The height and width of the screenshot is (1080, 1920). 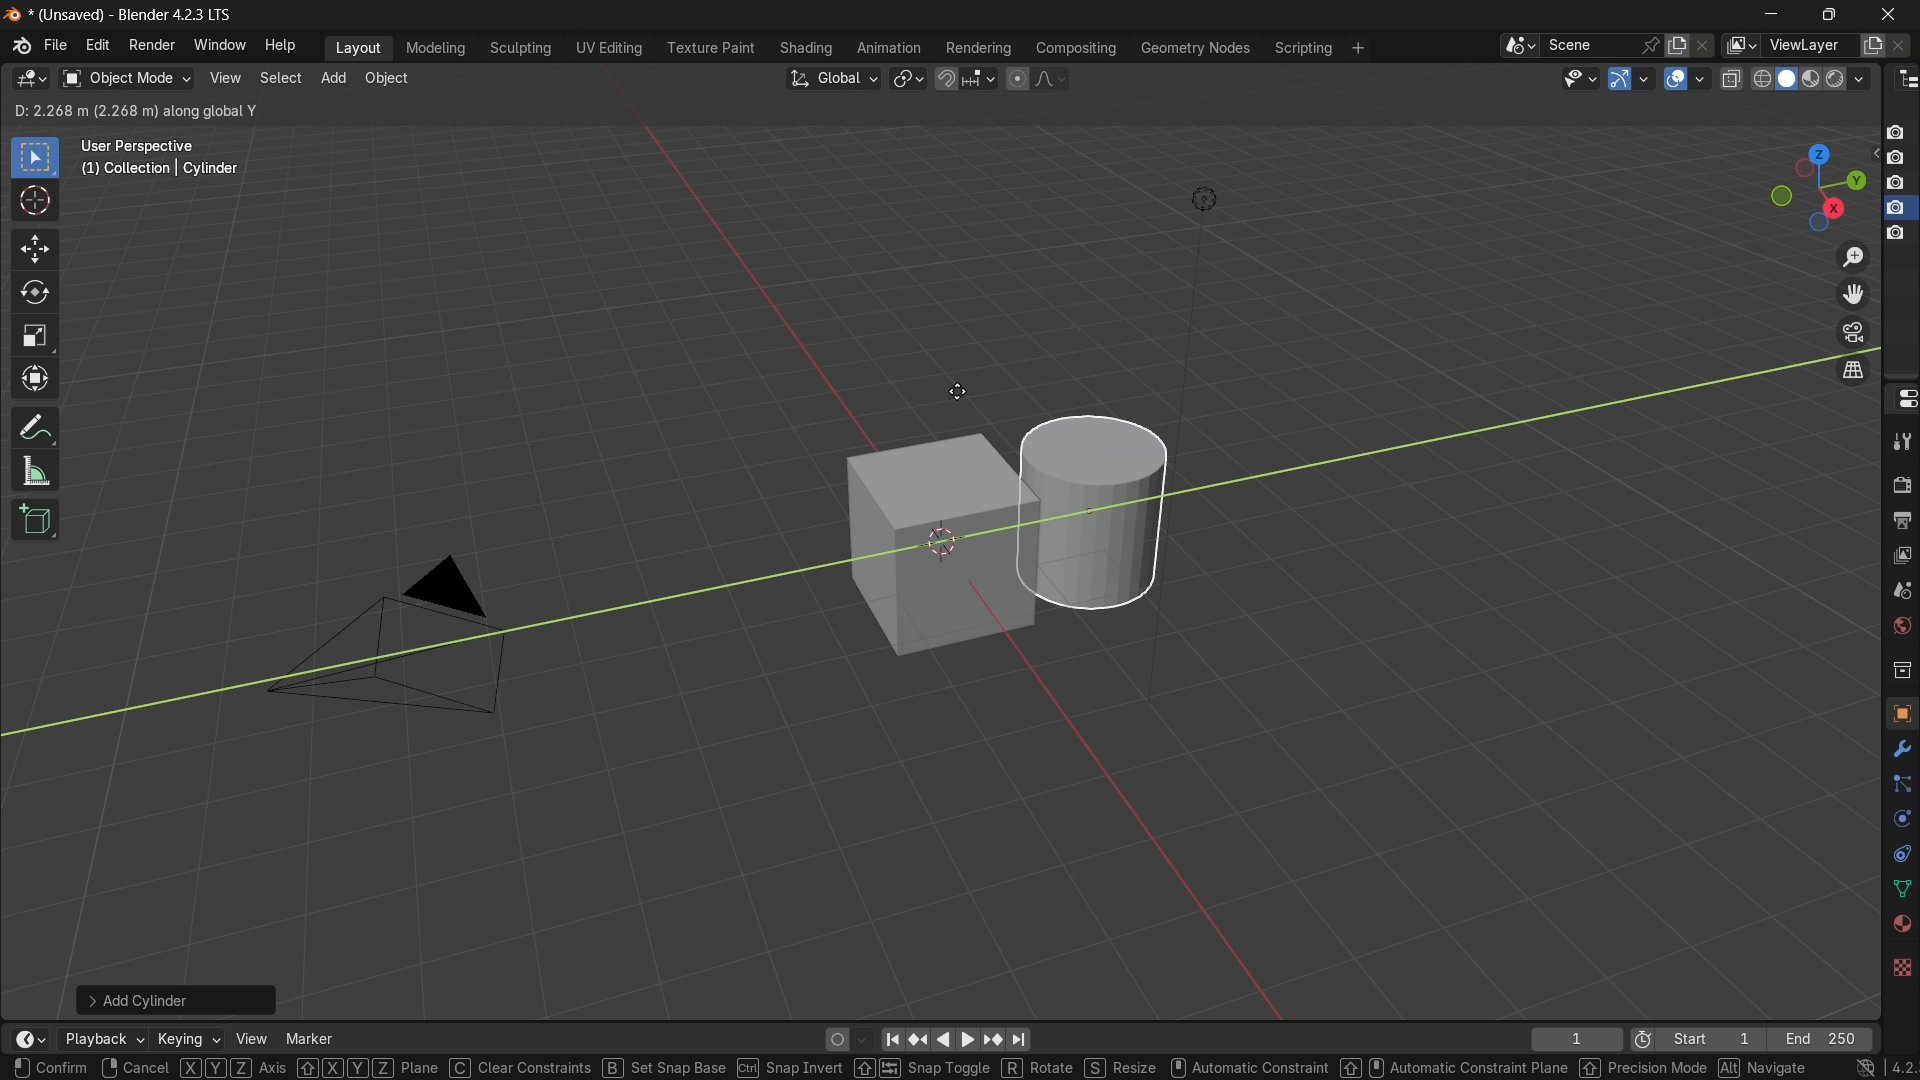 What do you see at coordinates (36, 159) in the screenshot?
I see `select box` at bounding box center [36, 159].